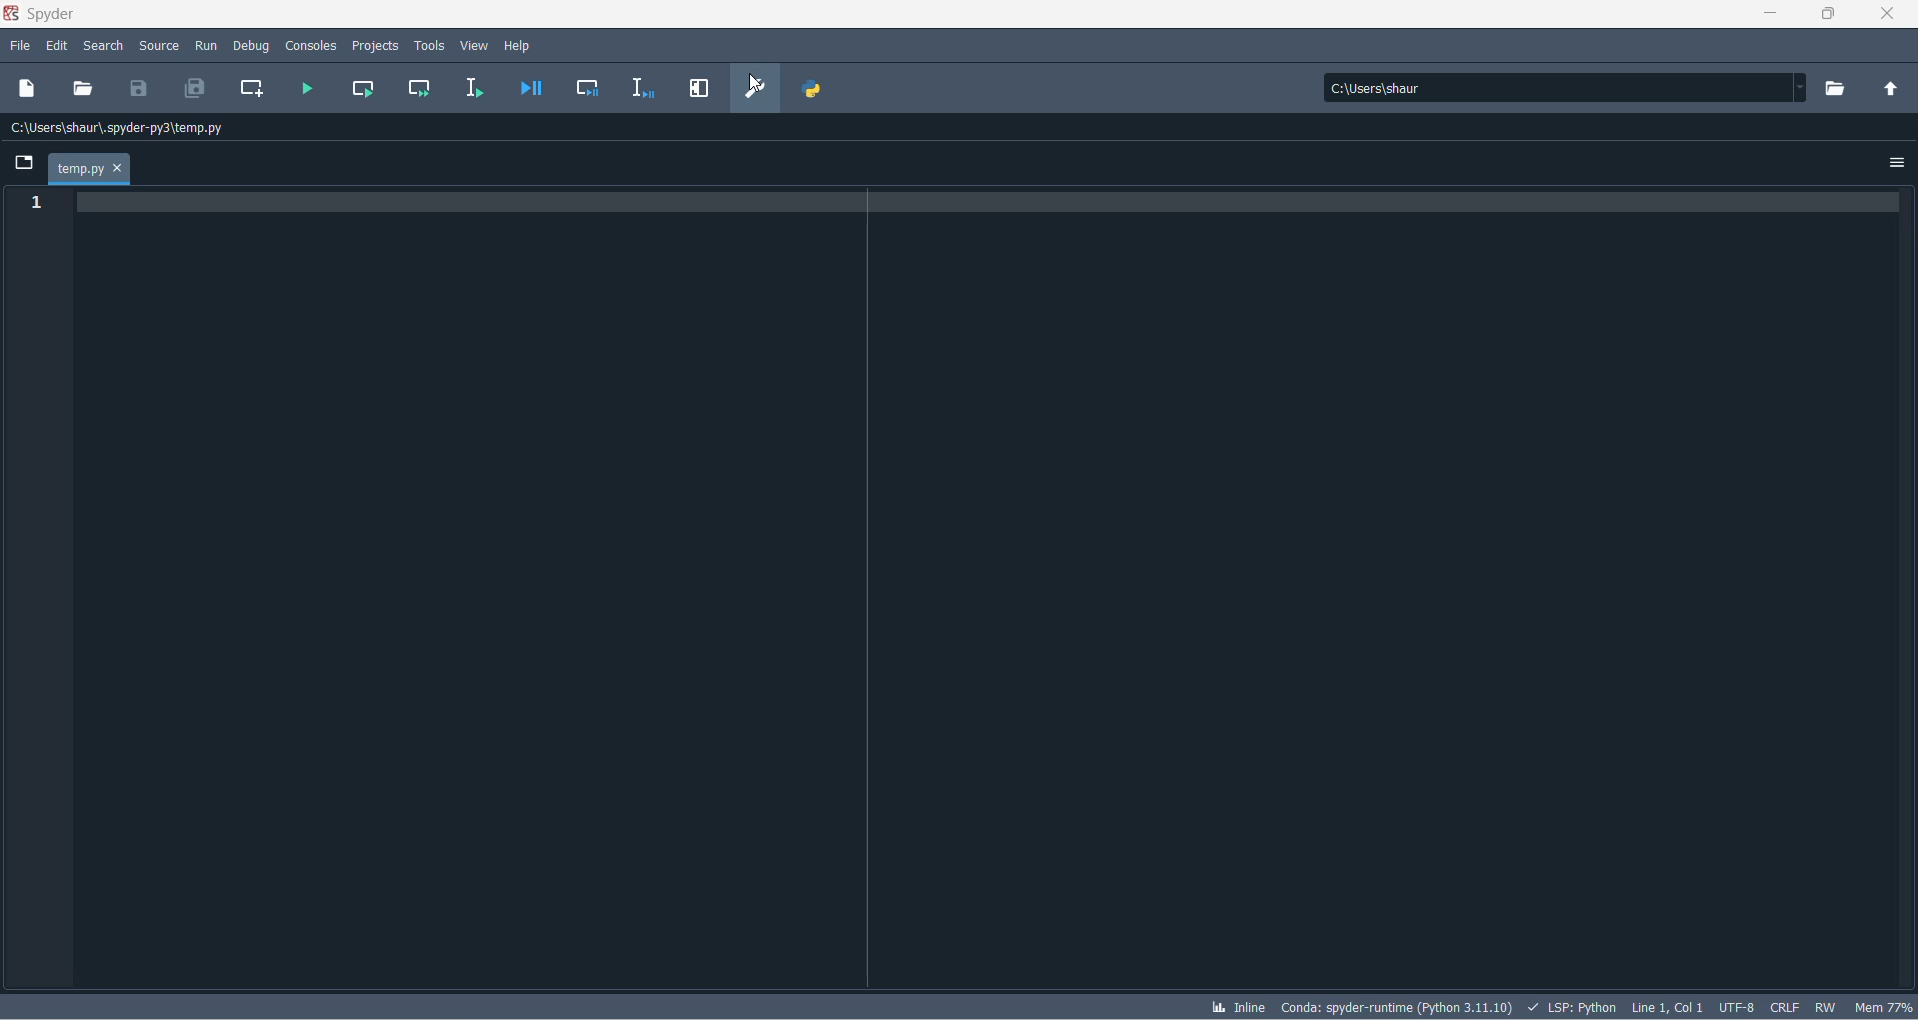 The width and height of the screenshot is (1918, 1020). Describe the element at coordinates (1806, 88) in the screenshot. I see `path dropdown` at that location.